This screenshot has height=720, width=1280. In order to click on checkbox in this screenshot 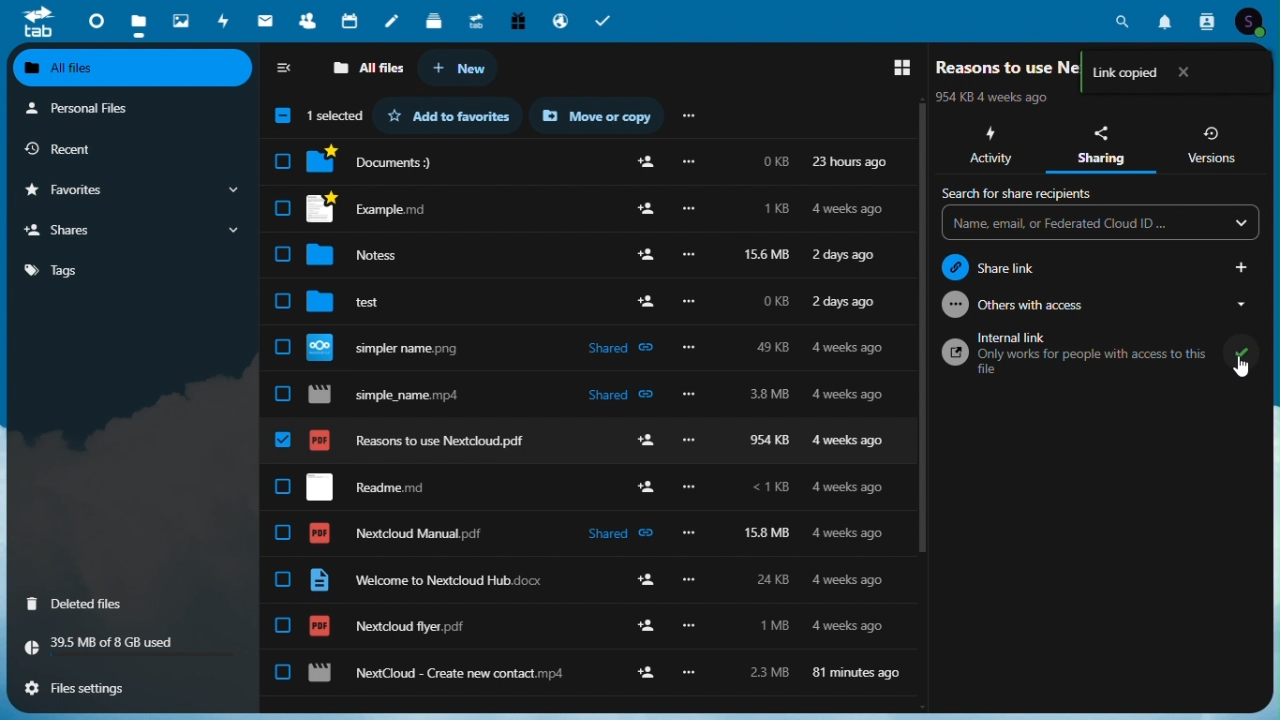, I will do `click(284, 535)`.